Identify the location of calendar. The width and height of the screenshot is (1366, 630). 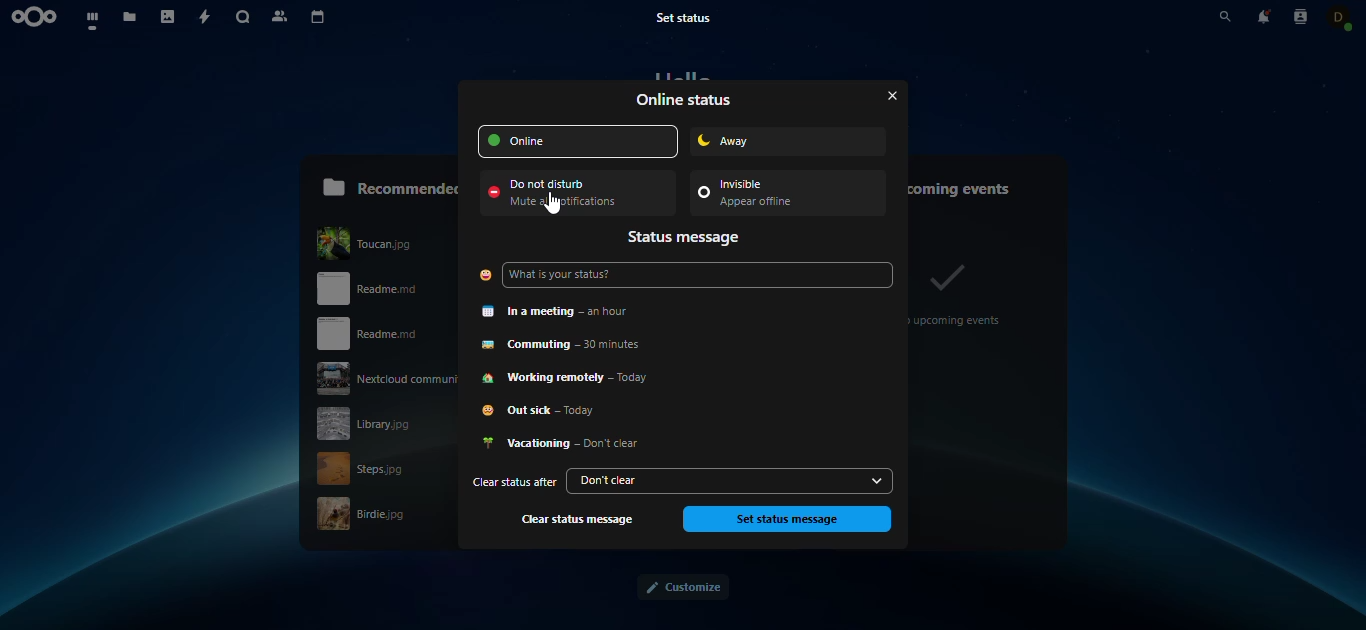
(319, 18).